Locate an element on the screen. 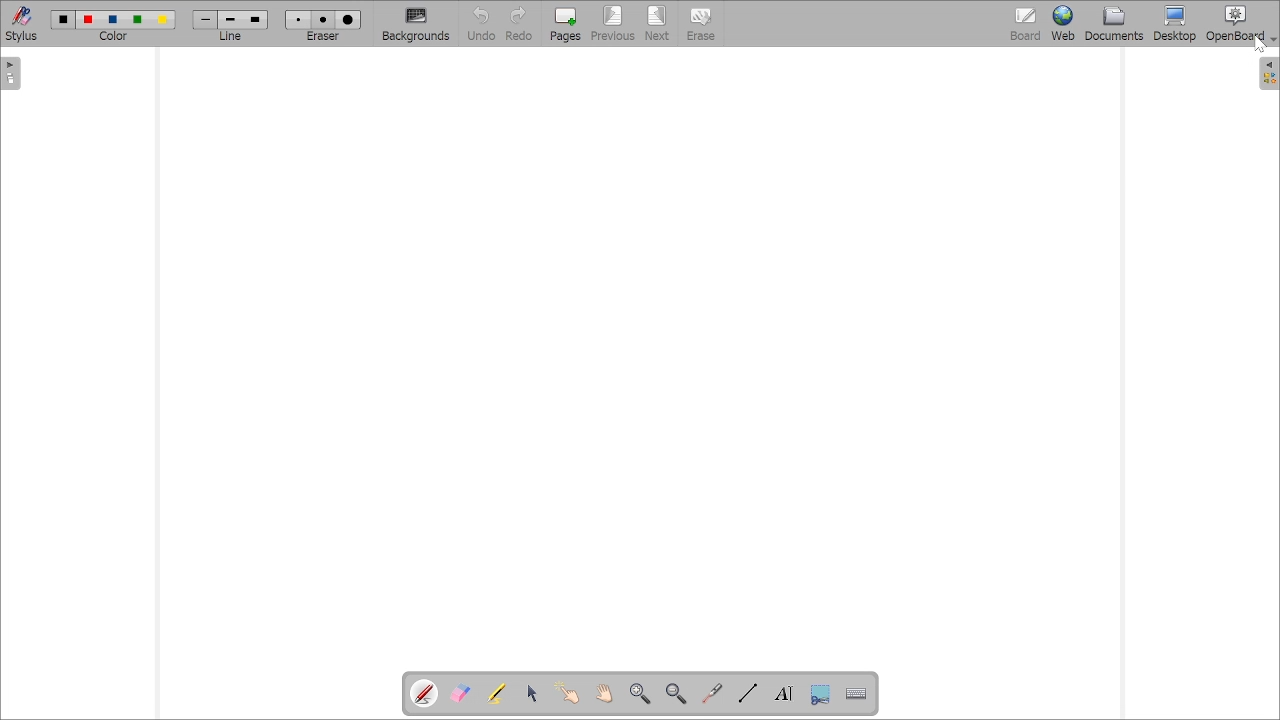 This screenshot has width=1280, height=720. Previous is located at coordinates (614, 25).